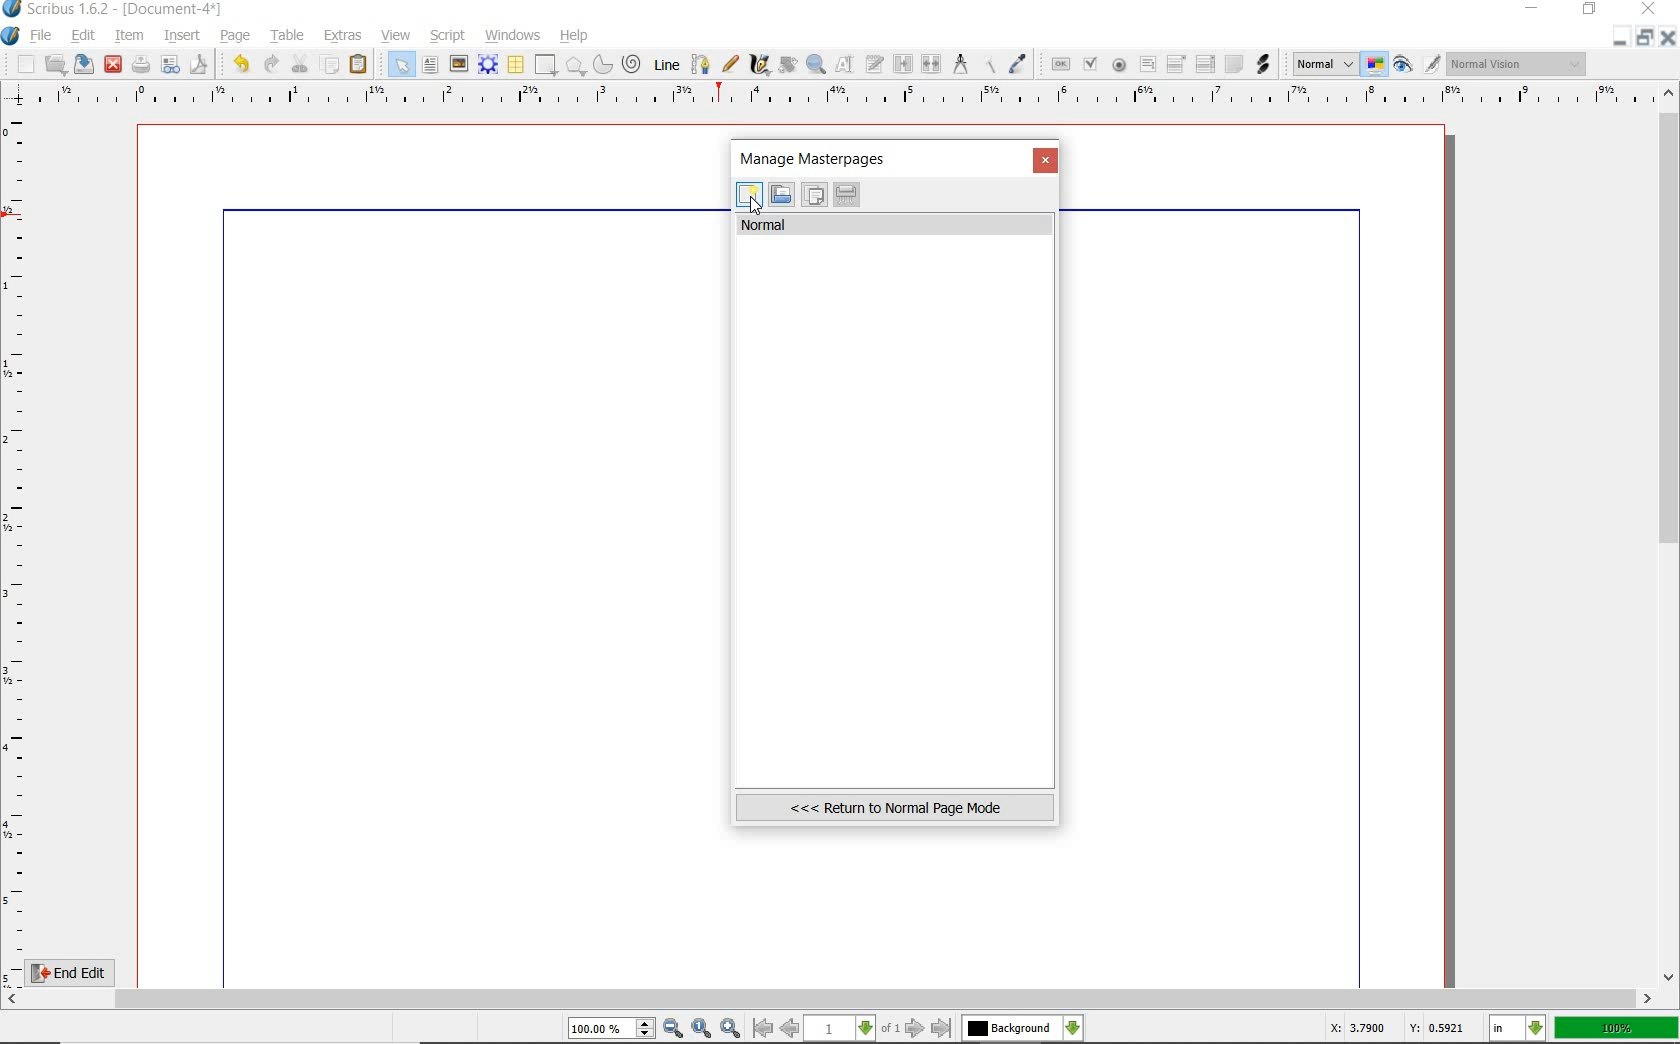  I want to click on go to last page, so click(942, 1028).